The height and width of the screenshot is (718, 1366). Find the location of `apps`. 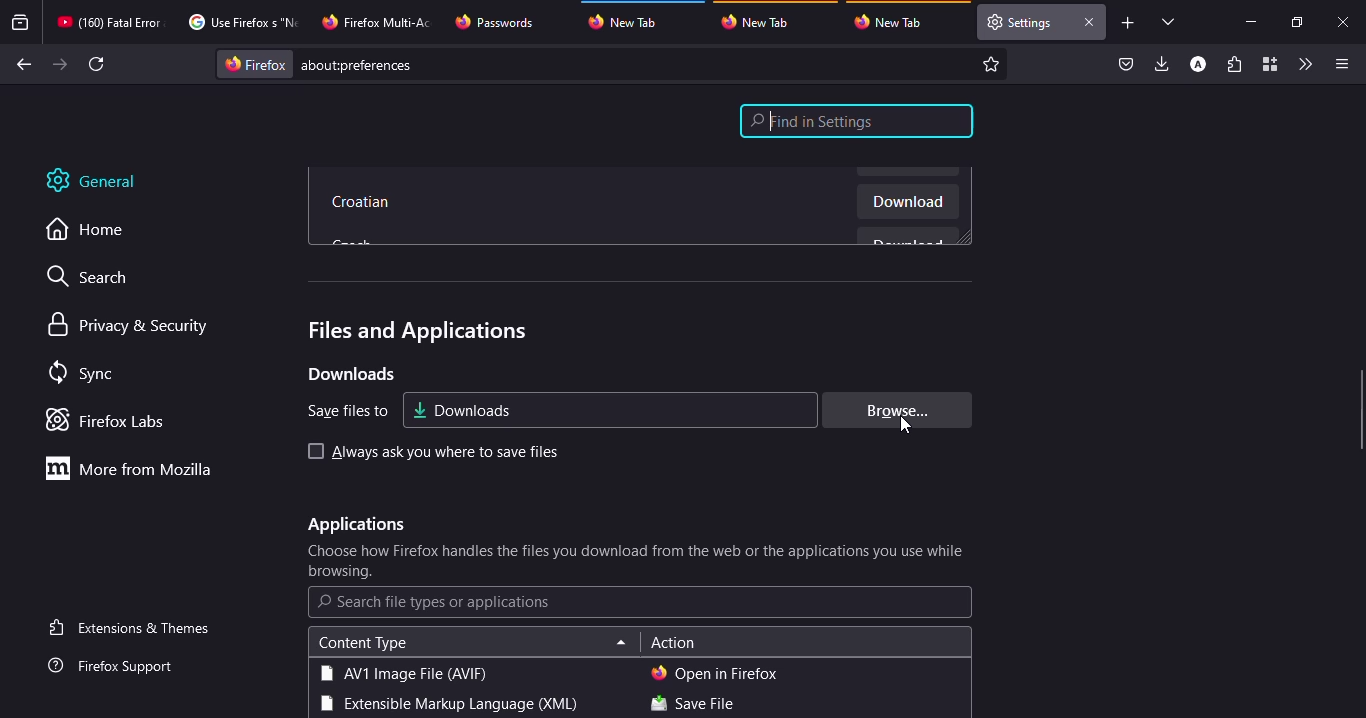

apps is located at coordinates (354, 525).